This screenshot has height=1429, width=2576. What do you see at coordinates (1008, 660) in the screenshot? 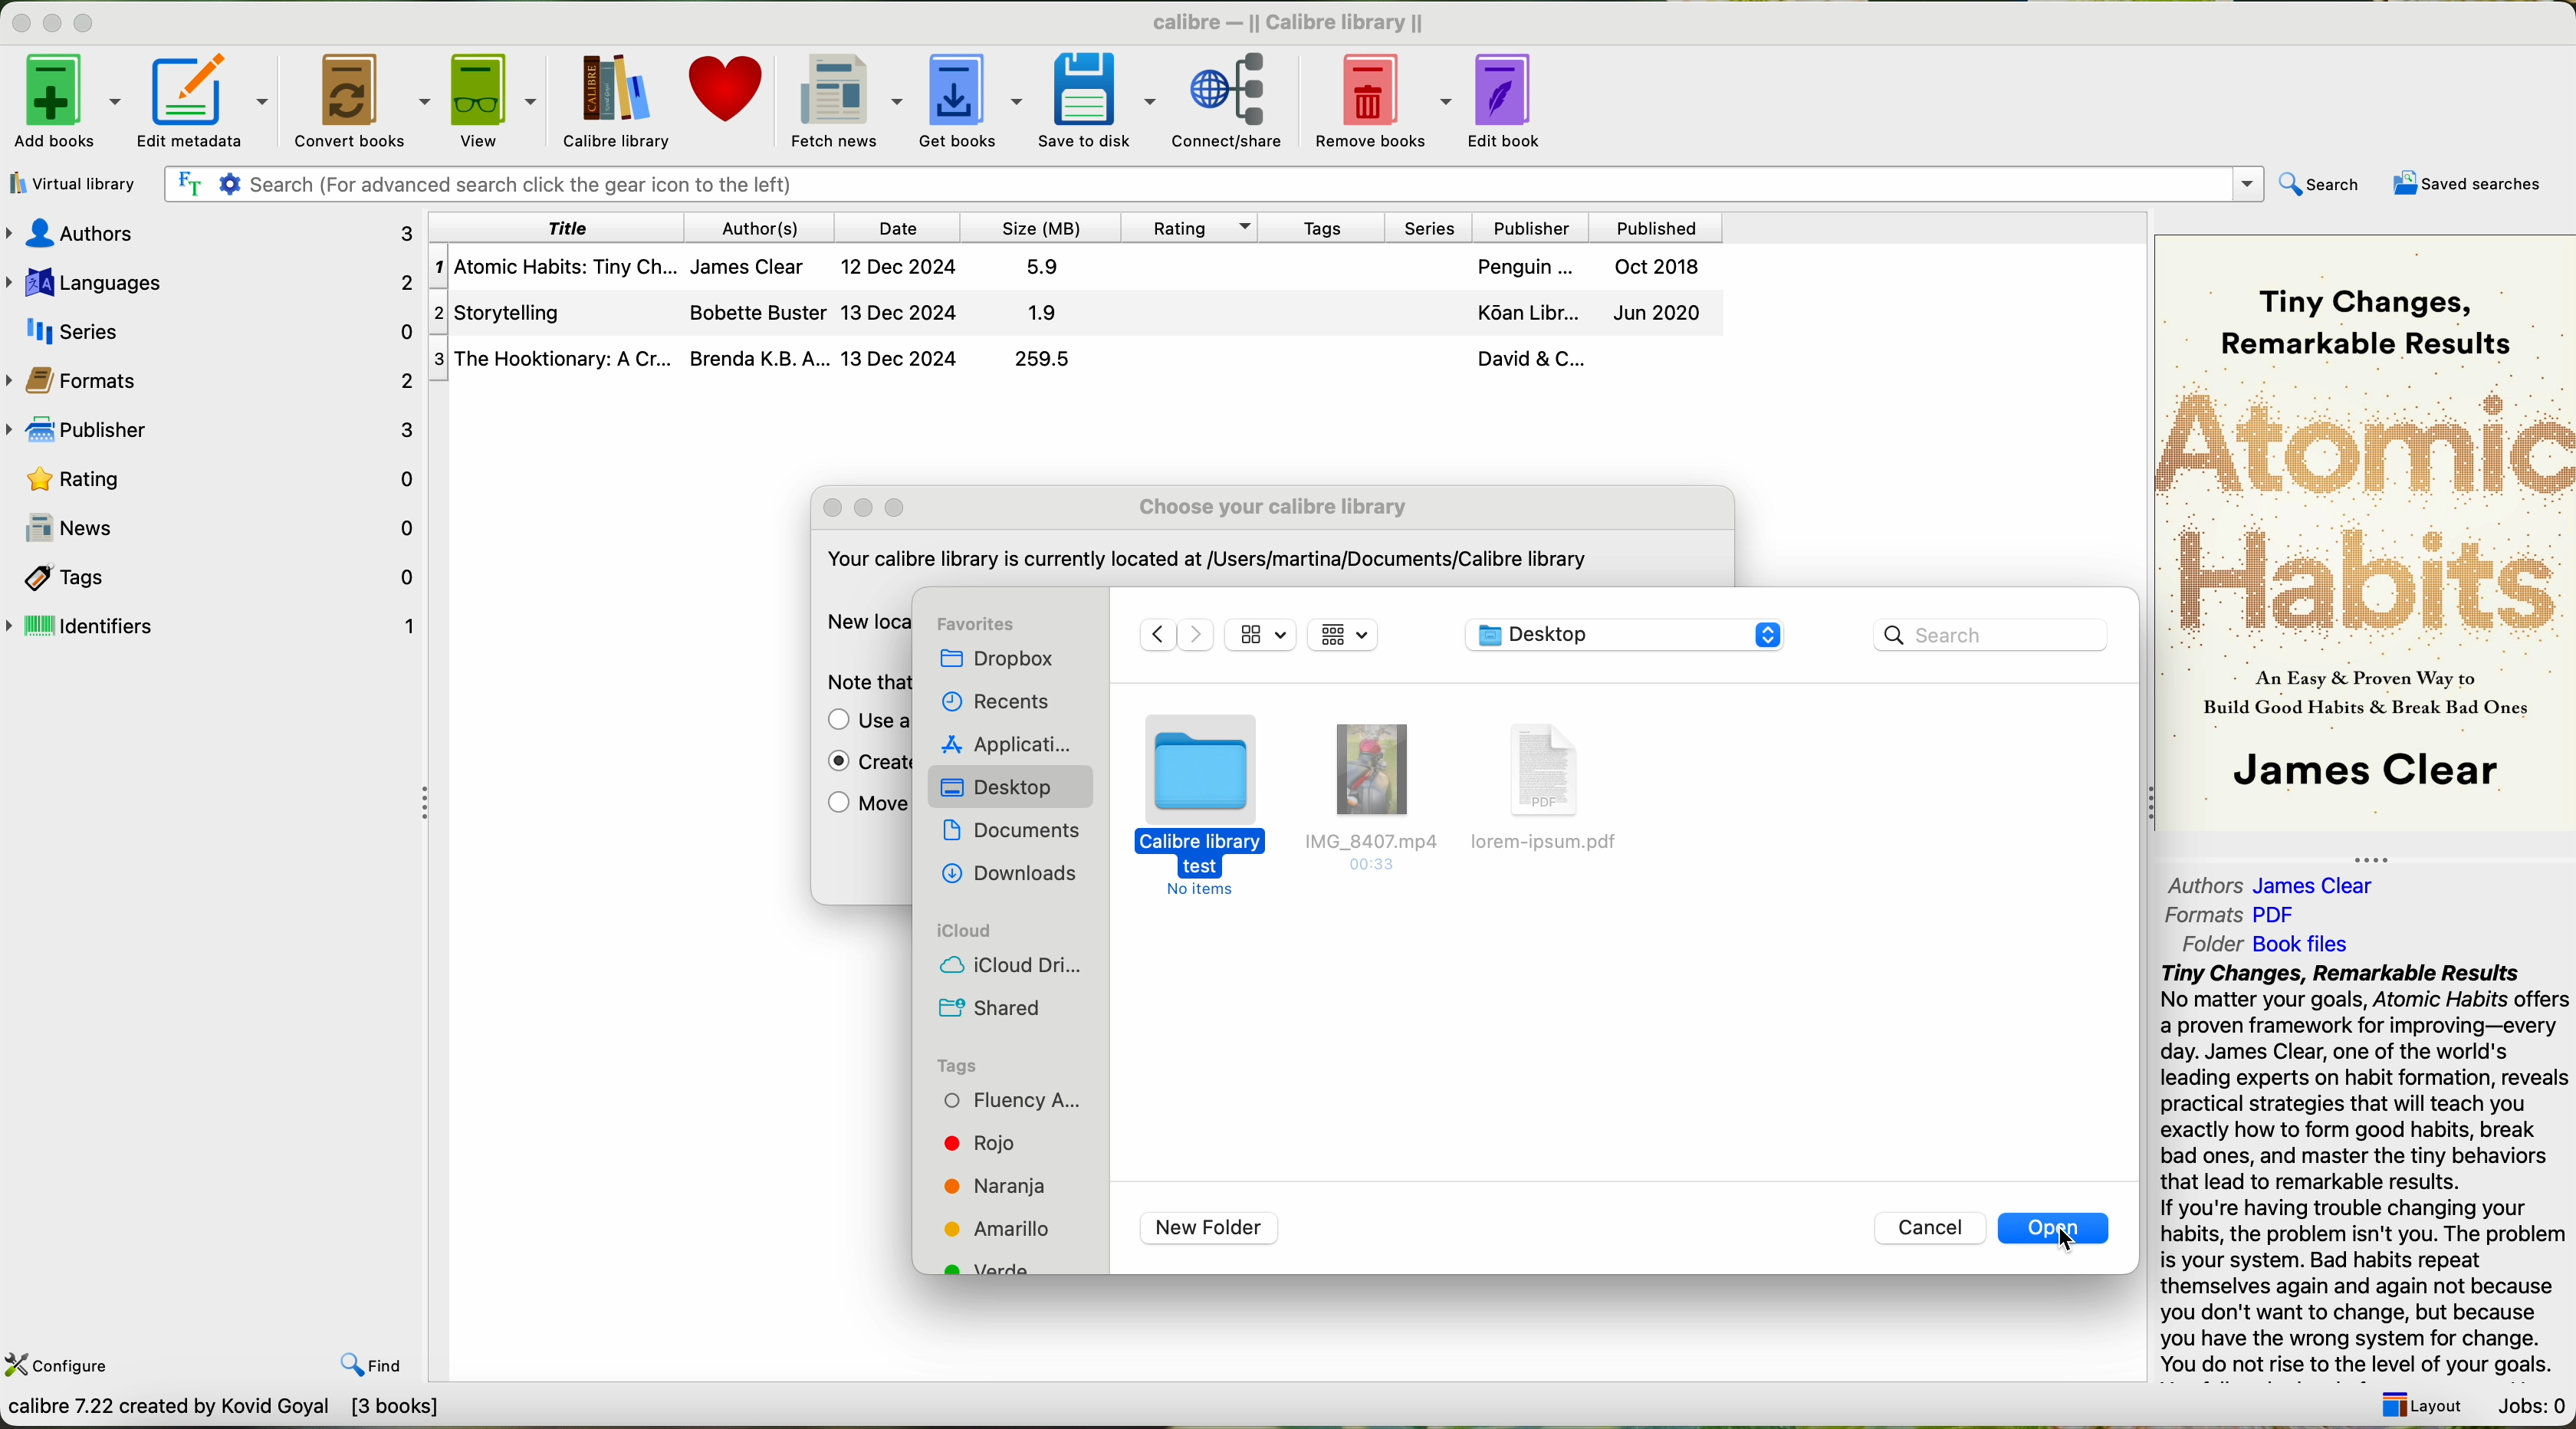
I see `dropbox` at bounding box center [1008, 660].